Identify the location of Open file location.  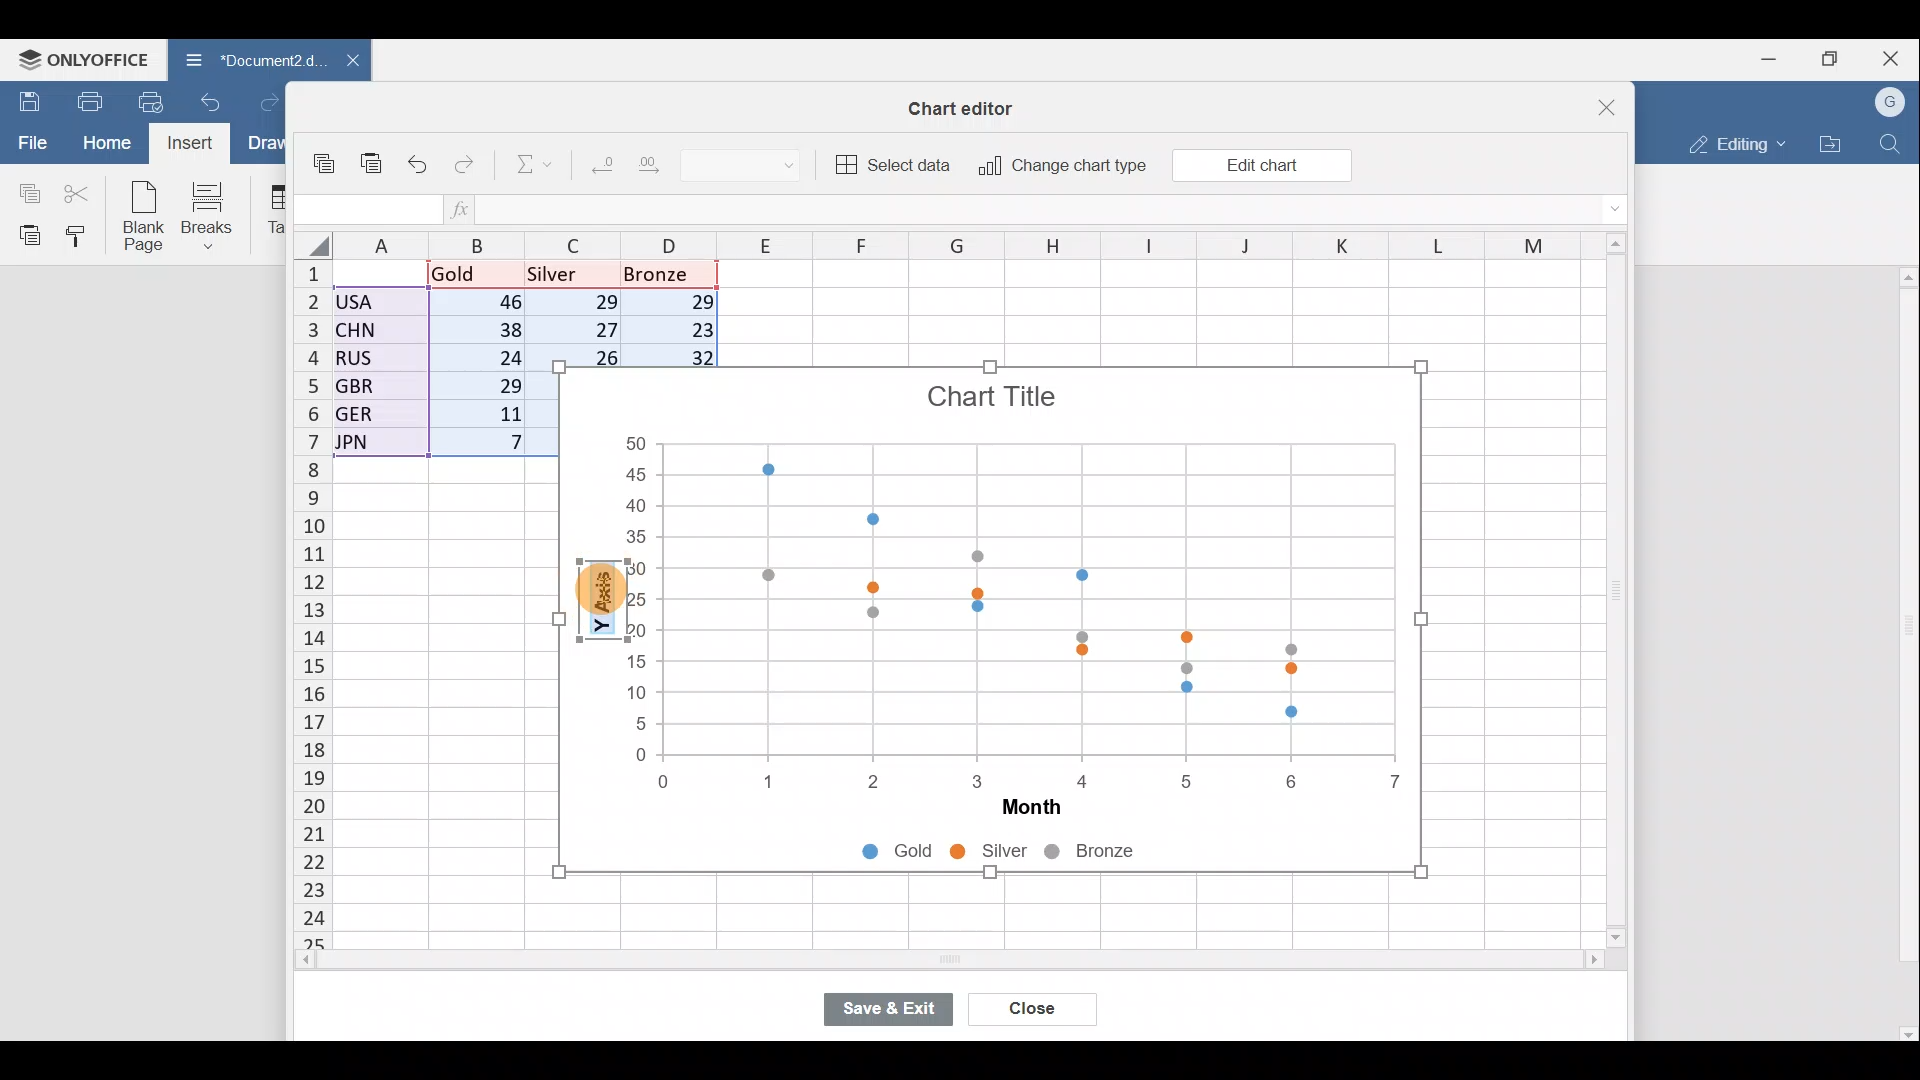
(1831, 143).